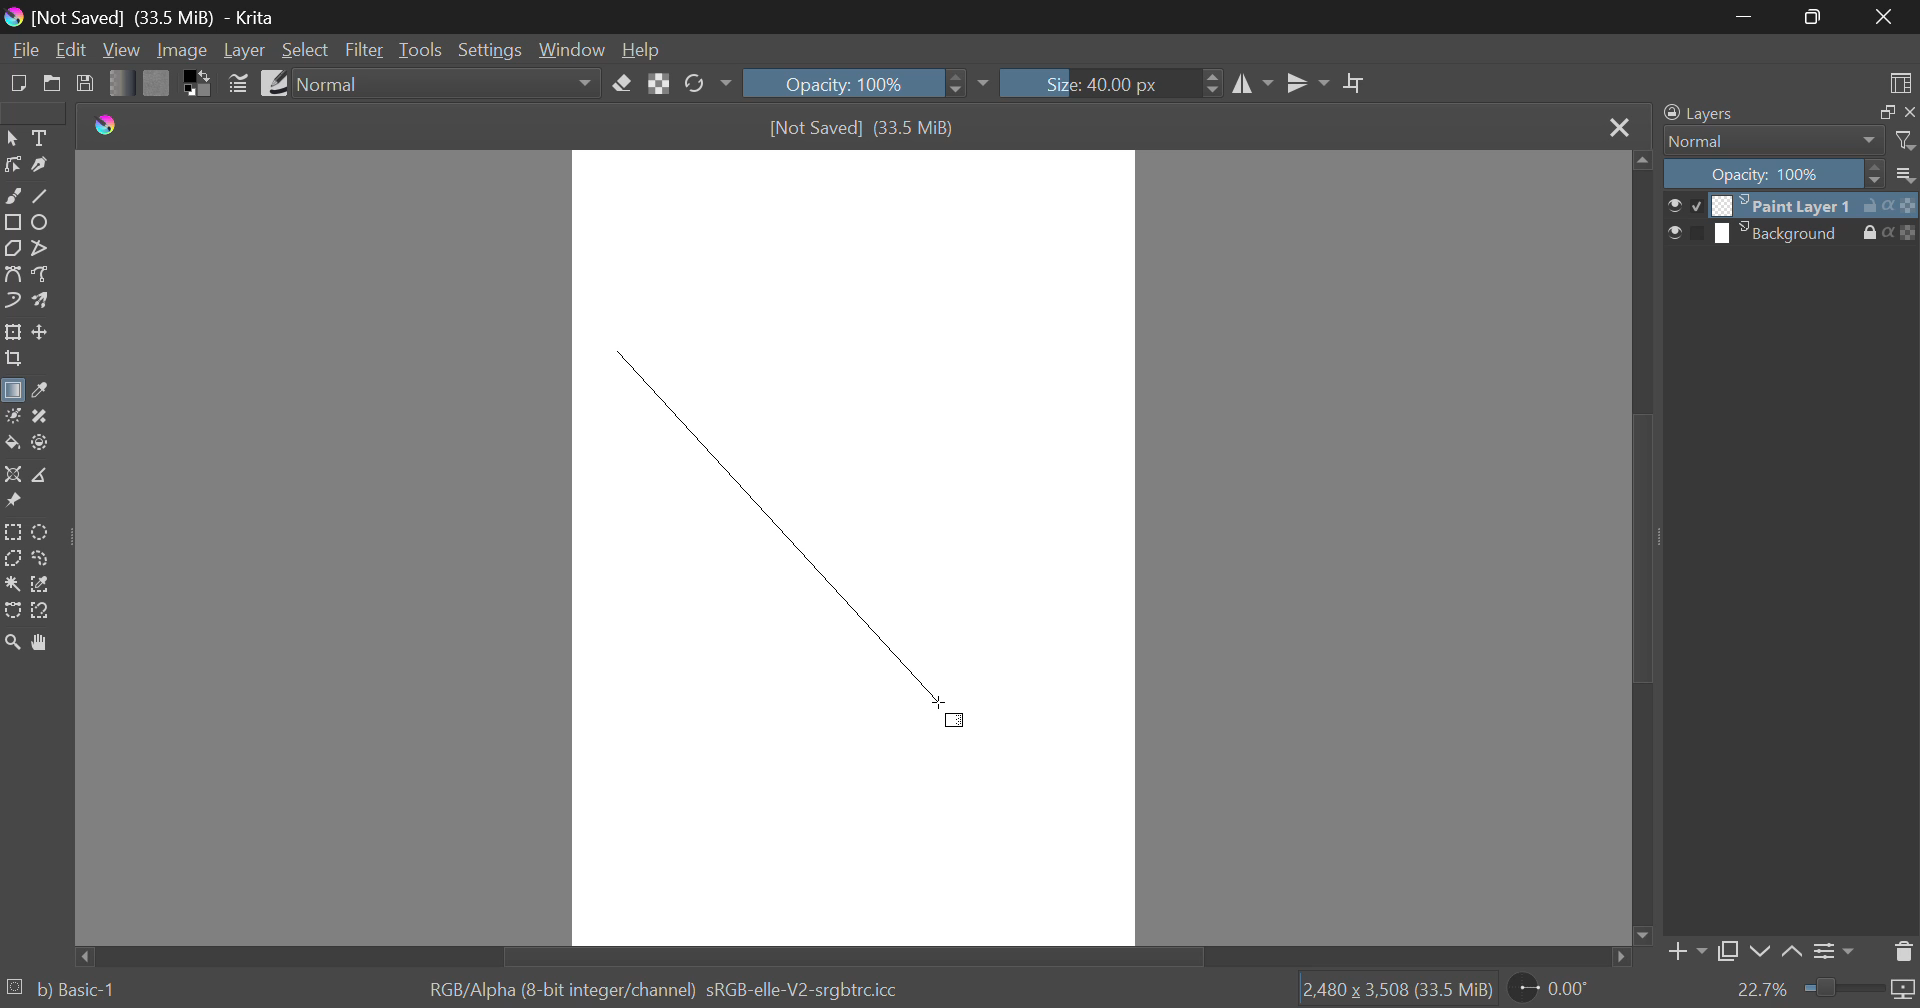  What do you see at coordinates (449, 84) in the screenshot?
I see `Normal` at bounding box center [449, 84].